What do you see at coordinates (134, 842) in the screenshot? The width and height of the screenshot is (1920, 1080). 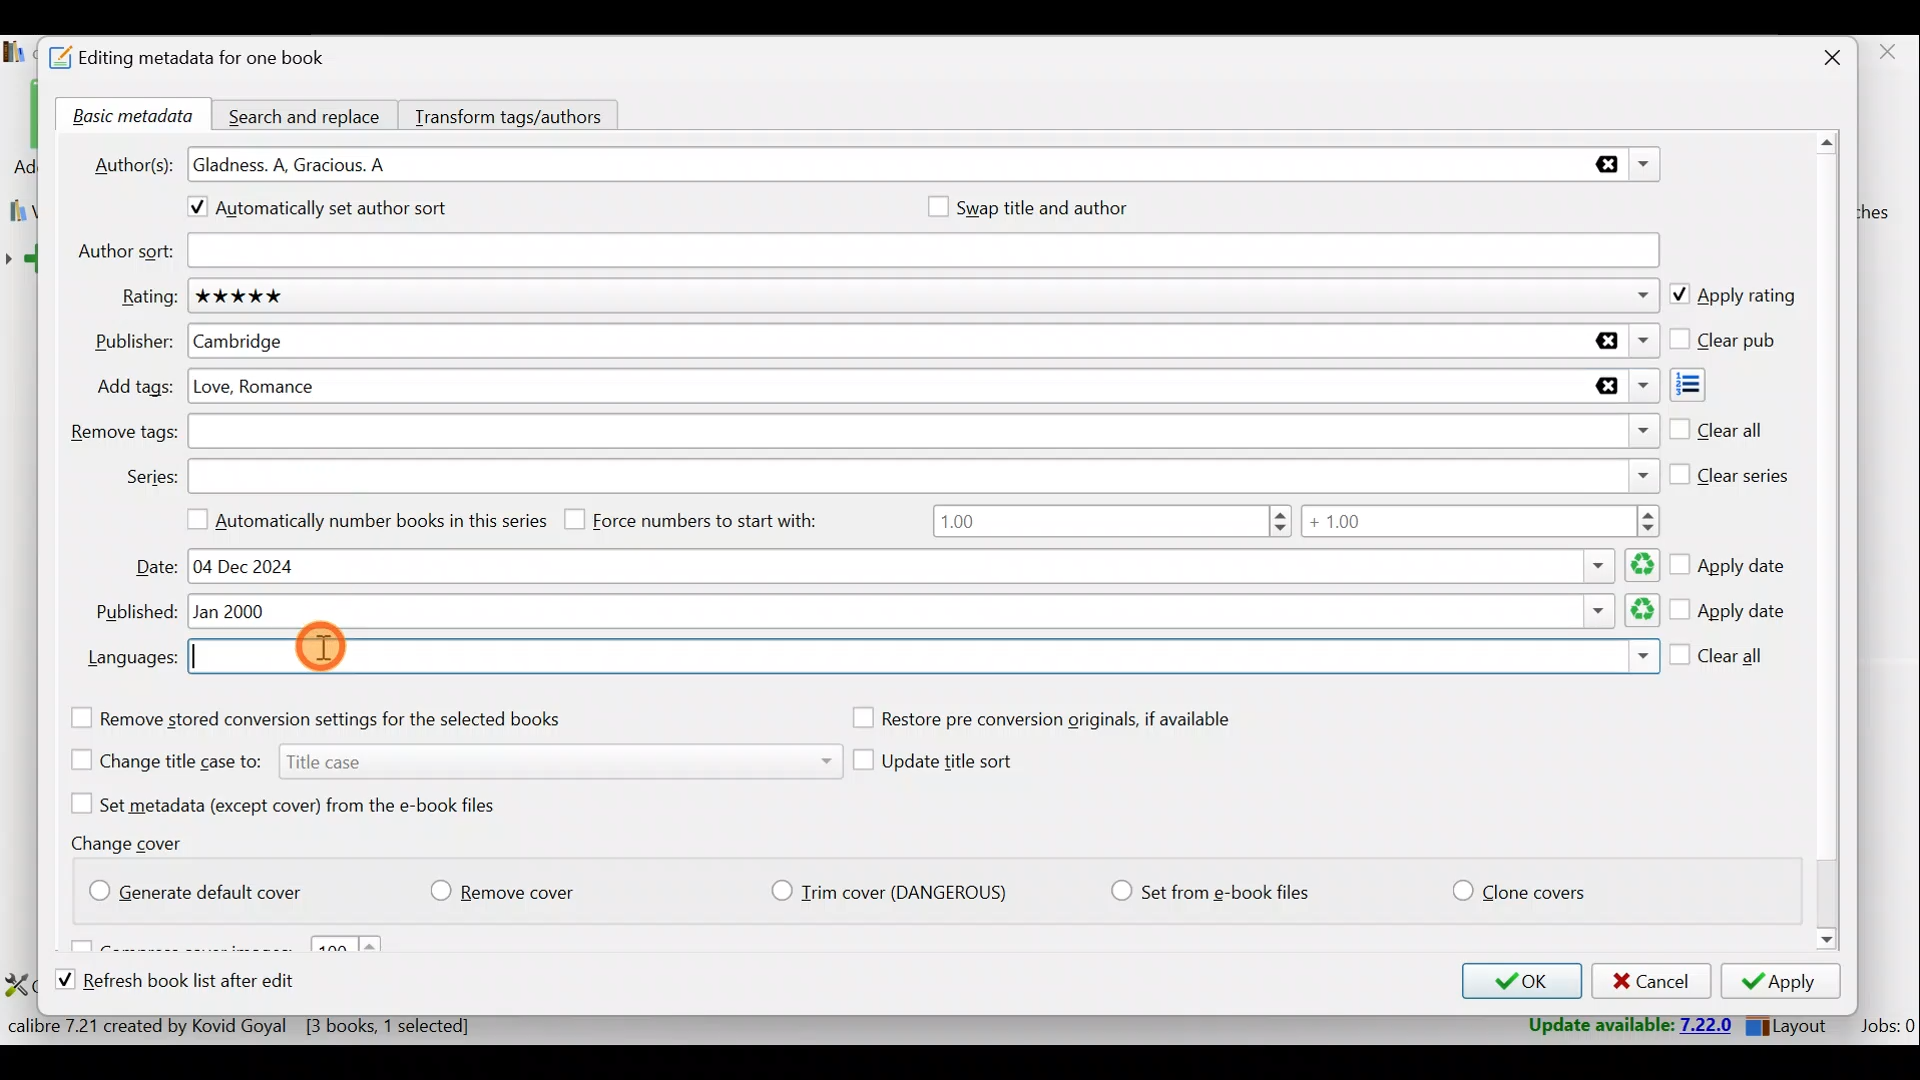 I see `Change cover` at bounding box center [134, 842].